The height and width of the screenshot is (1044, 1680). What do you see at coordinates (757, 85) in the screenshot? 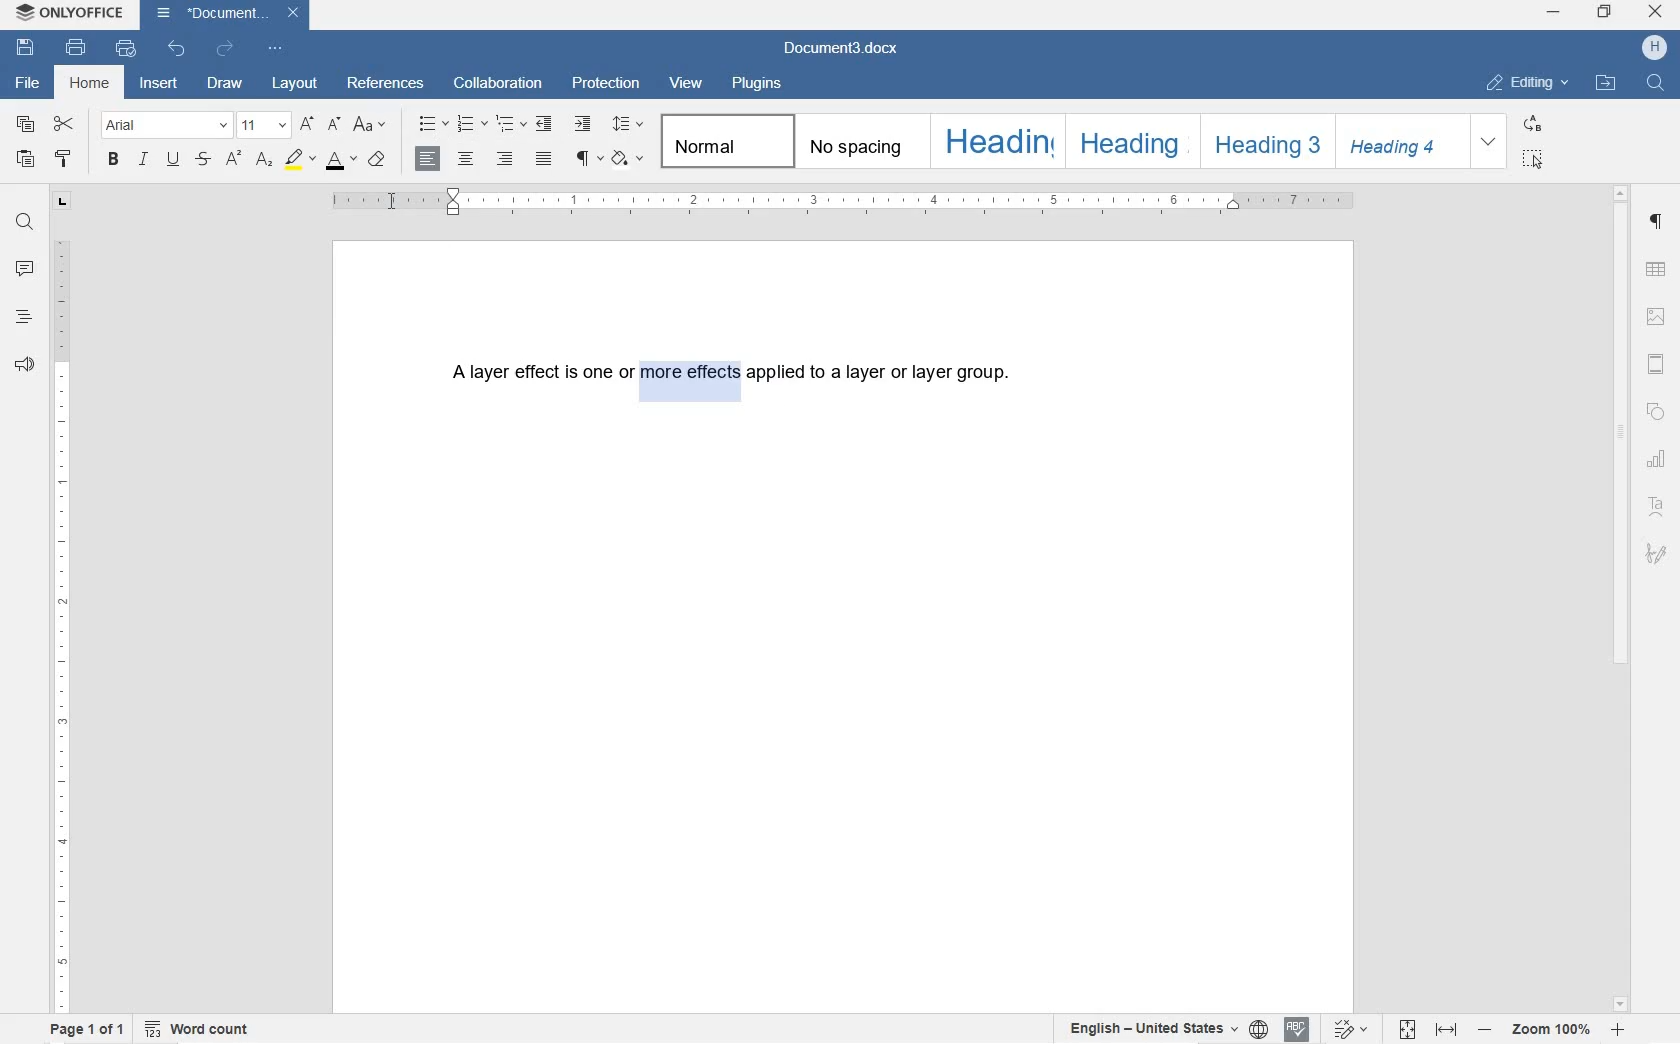
I see `PLUGINS` at bounding box center [757, 85].